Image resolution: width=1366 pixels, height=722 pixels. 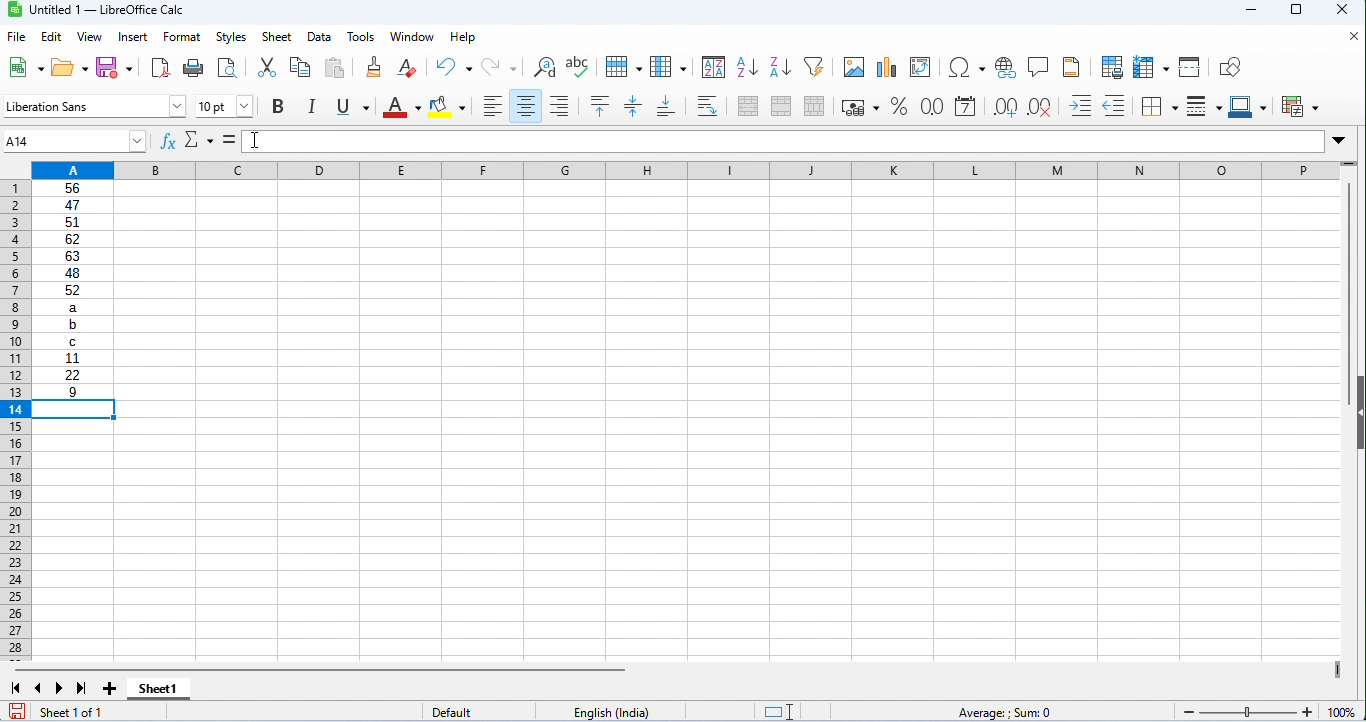 I want to click on add new sheet, so click(x=109, y=690).